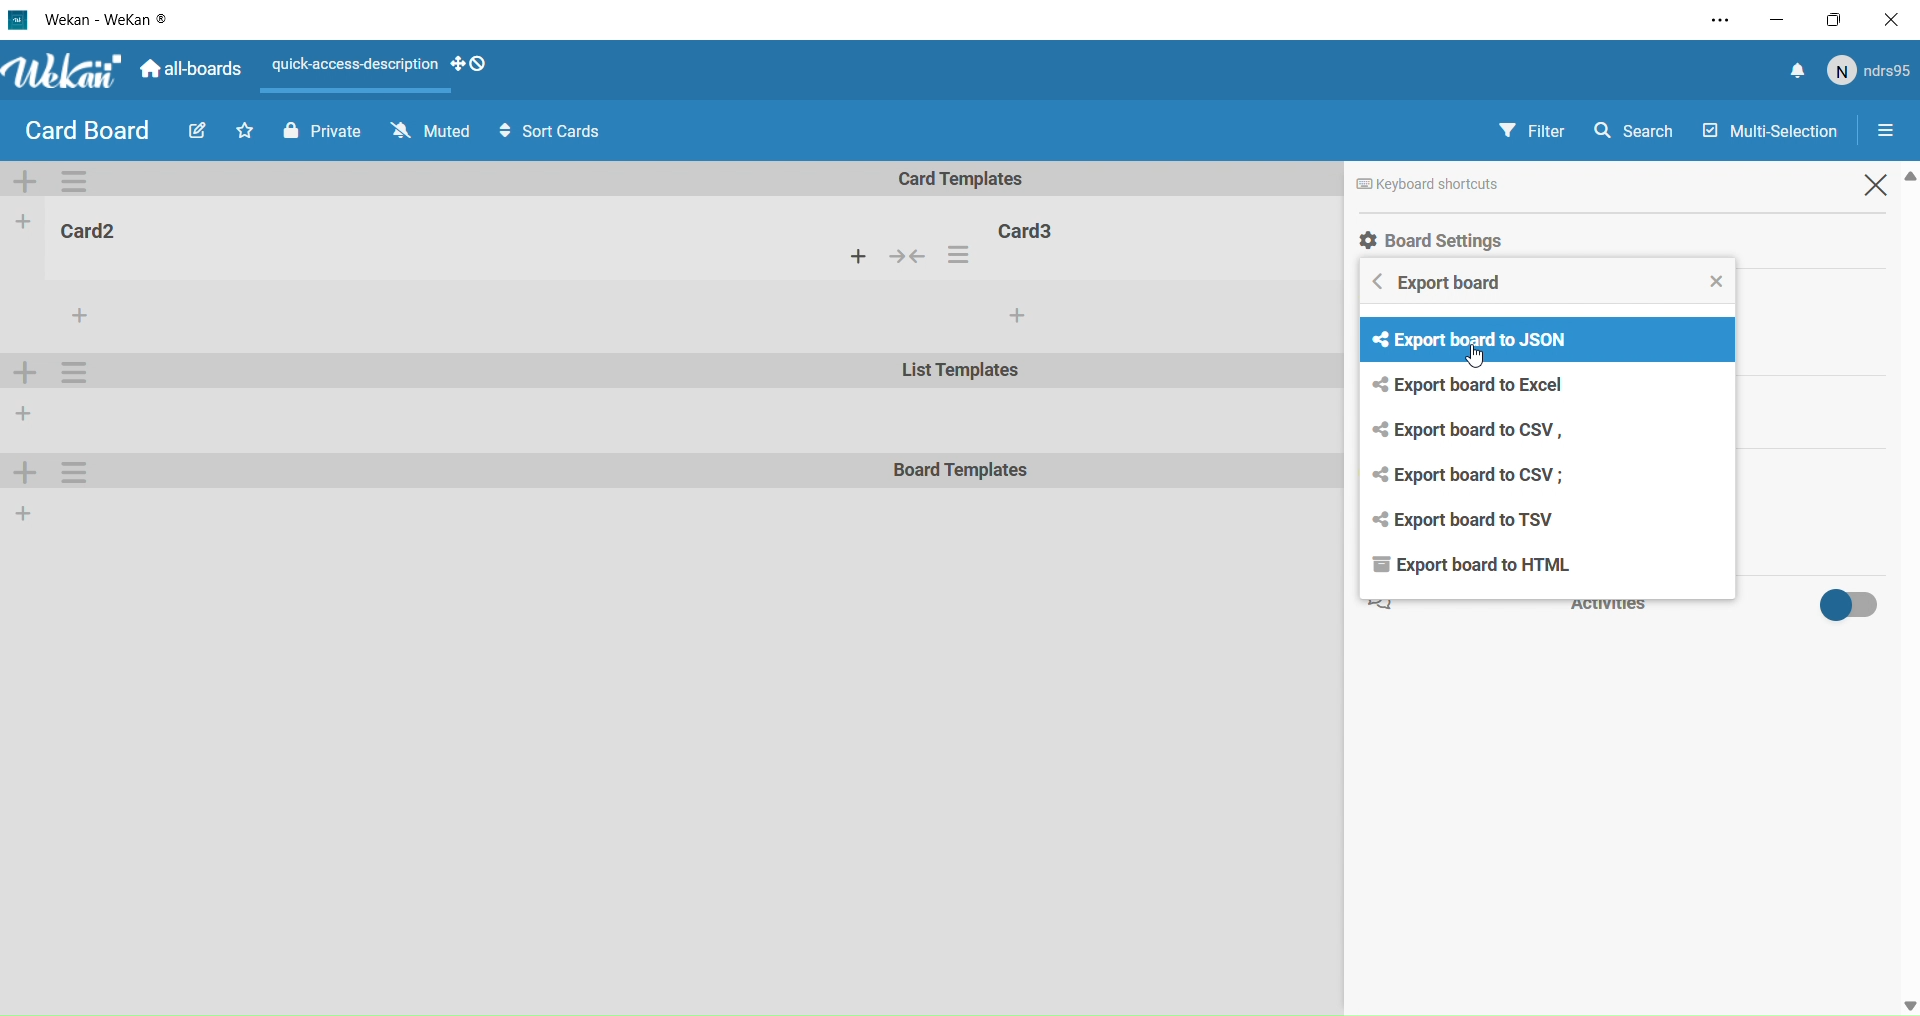  What do you see at coordinates (1480, 359) in the screenshot?
I see `cursor` at bounding box center [1480, 359].